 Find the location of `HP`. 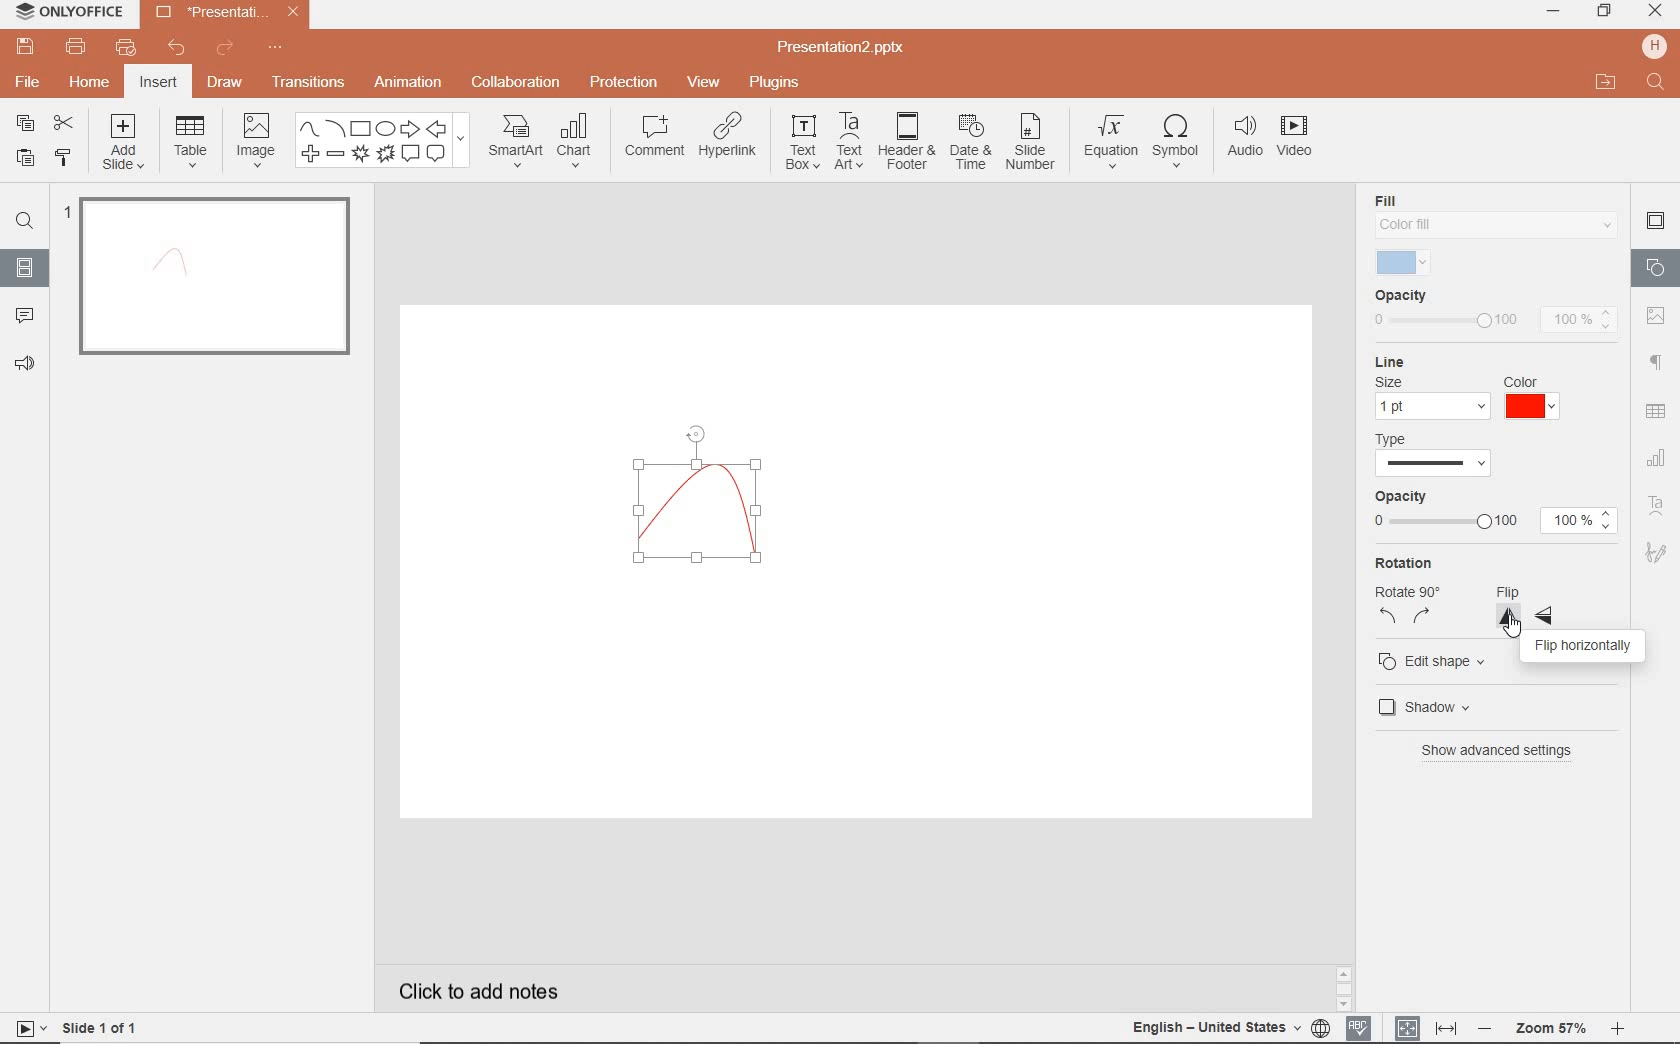

HP is located at coordinates (1652, 45).